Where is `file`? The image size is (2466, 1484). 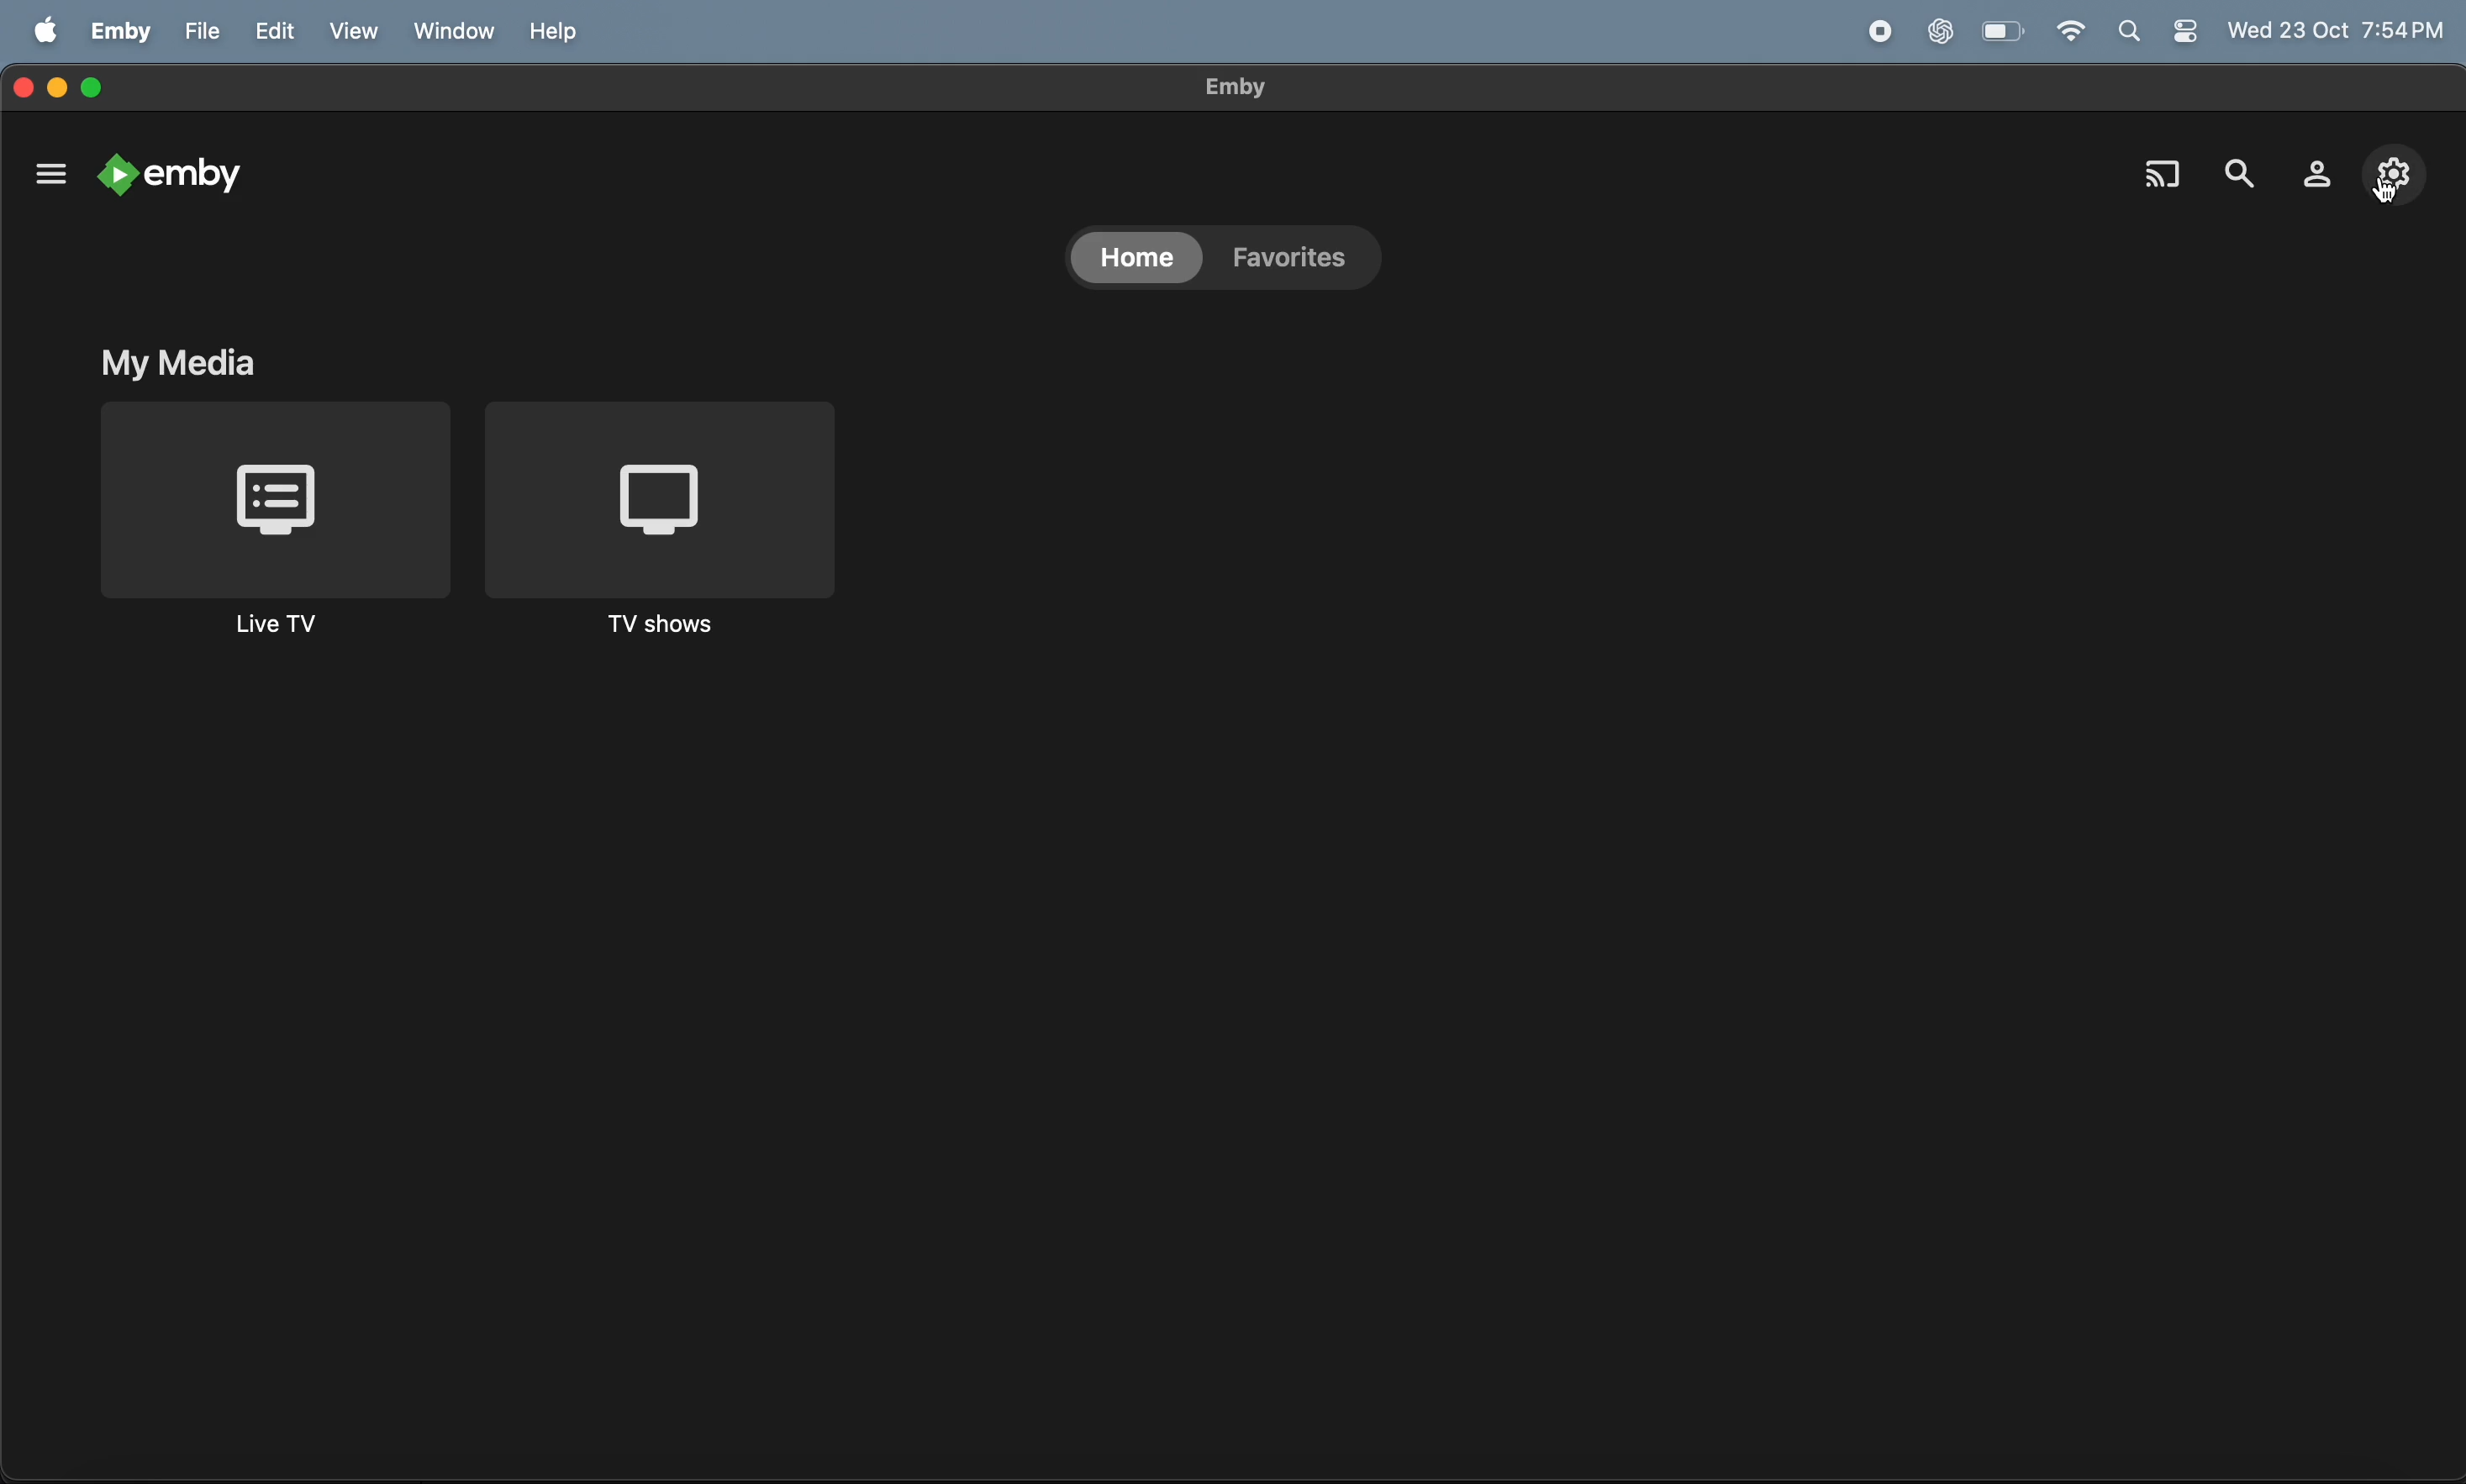
file is located at coordinates (204, 31).